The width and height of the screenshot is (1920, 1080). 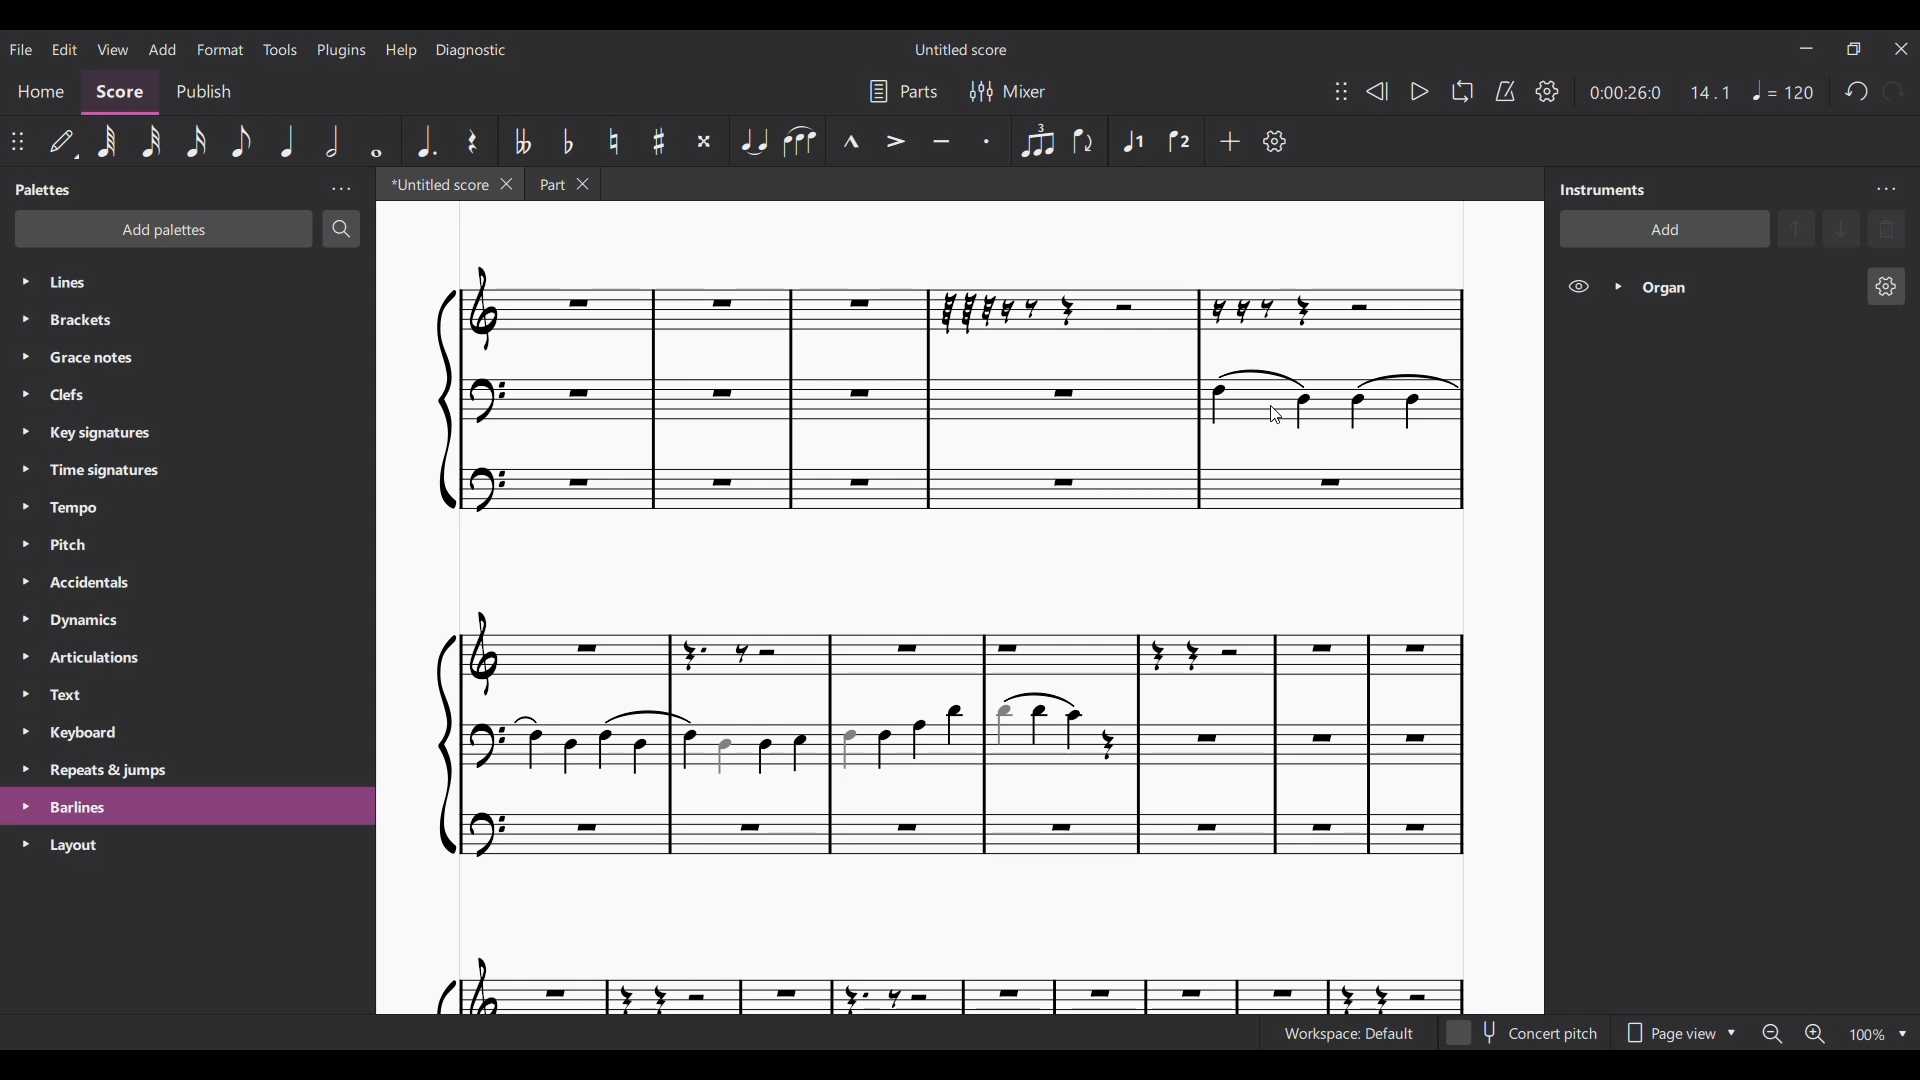 What do you see at coordinates (1603, 188) in the screenshot?
I see `Panel title` at bounding box center [1603, 188].